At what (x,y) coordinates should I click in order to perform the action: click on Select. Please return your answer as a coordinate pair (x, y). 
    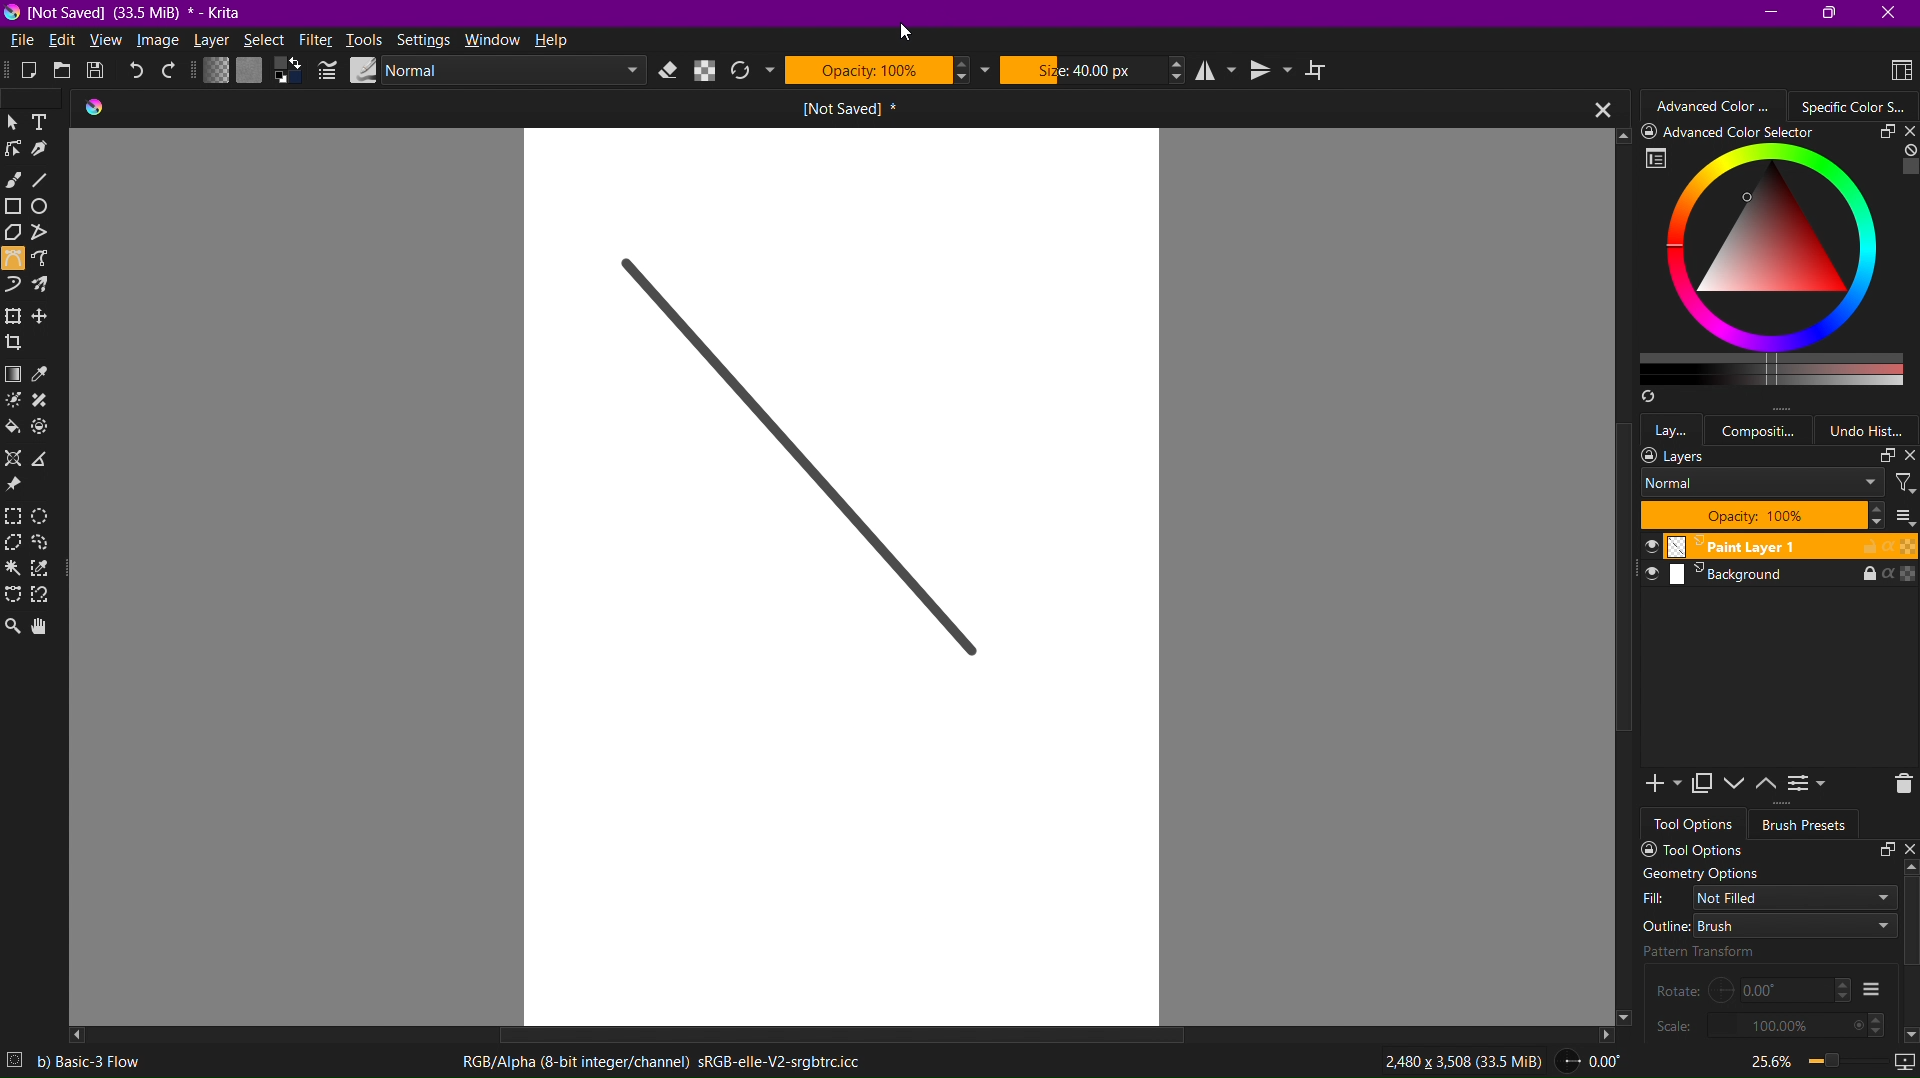
    Looking at the image, I should click on (263, 42).